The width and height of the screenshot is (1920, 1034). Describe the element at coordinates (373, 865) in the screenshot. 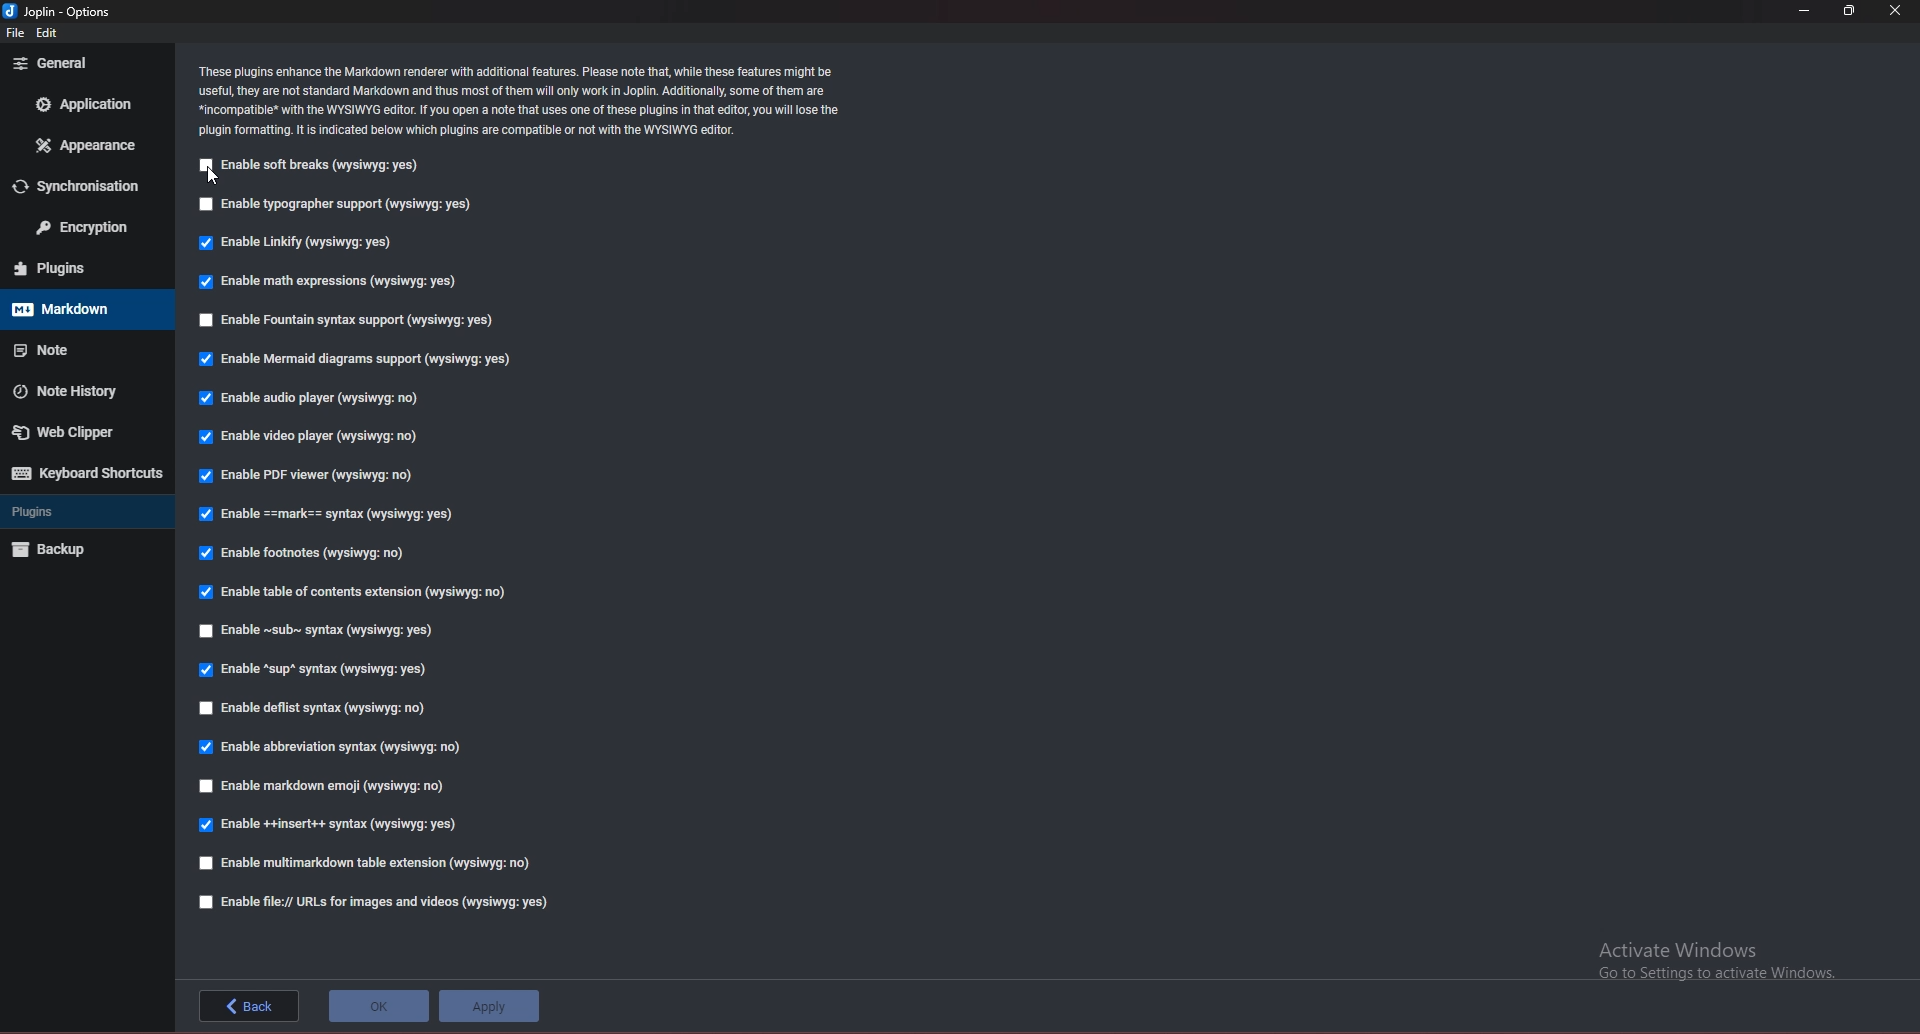

I see `enable multimarkdown table extension` at that location.